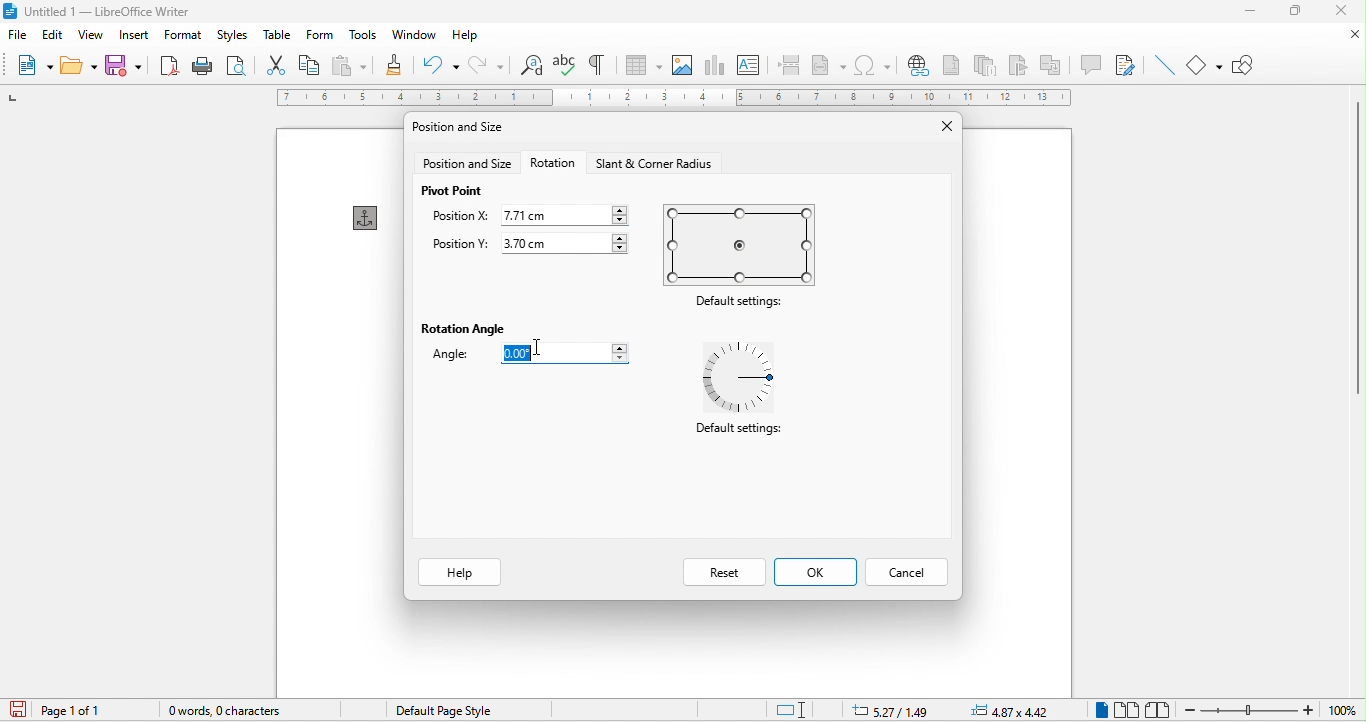 The height and width of the screenshot is (722, 1366). I want to click on untitied | — Libreoffice writer, so click(124, 12).